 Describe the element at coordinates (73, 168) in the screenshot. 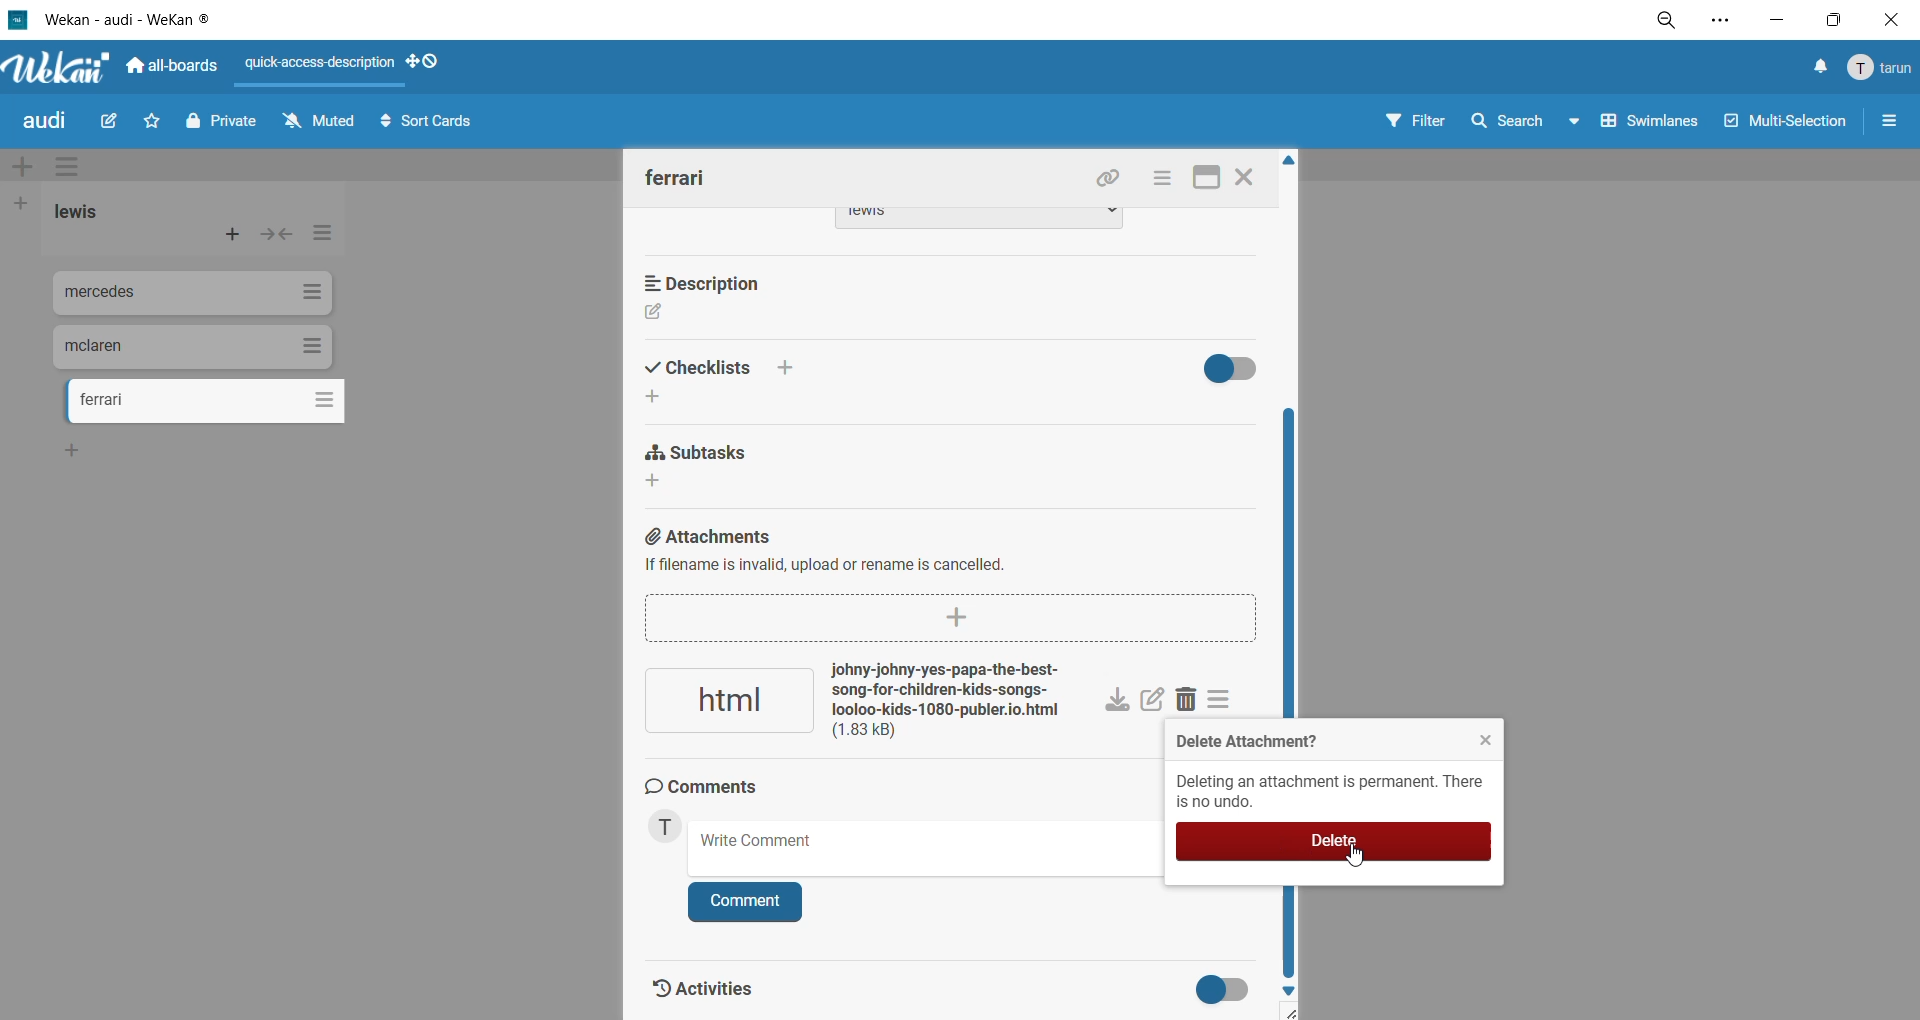

I see `swimlane actions` at that location.